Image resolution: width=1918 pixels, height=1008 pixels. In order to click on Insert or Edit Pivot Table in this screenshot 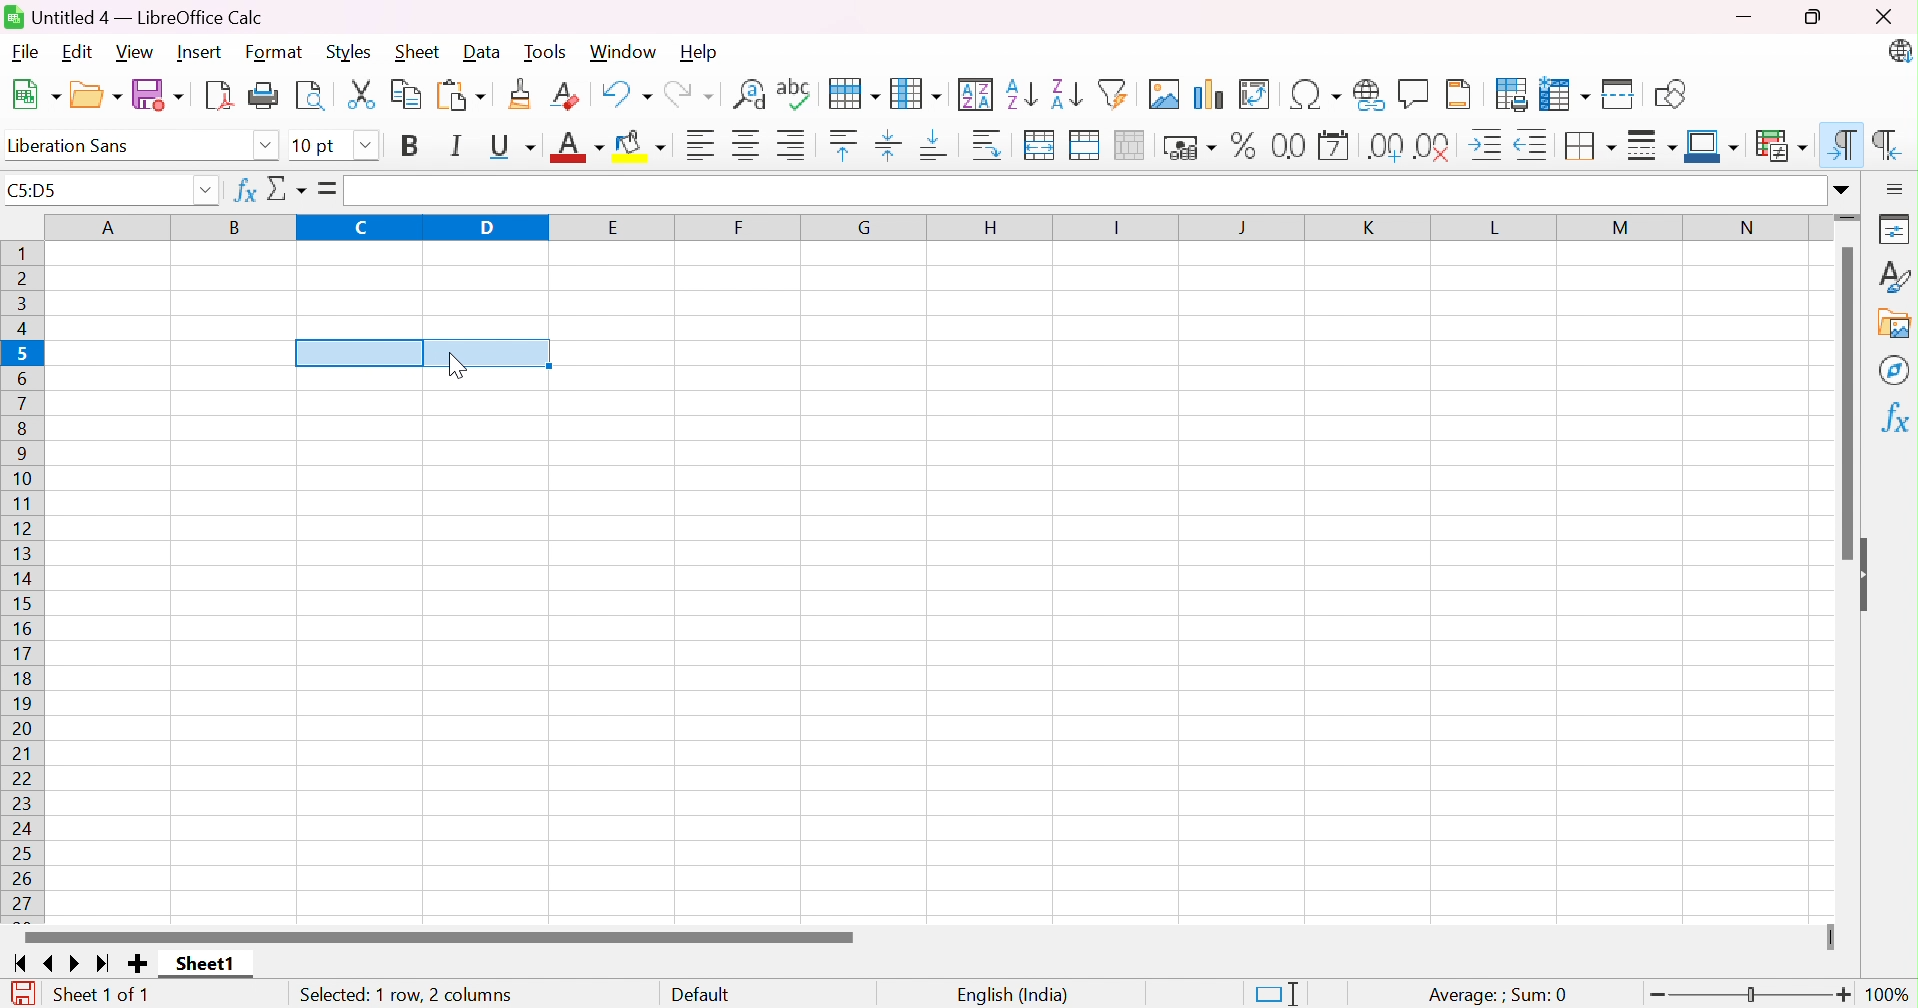, I will do `click(1257, 94)`.